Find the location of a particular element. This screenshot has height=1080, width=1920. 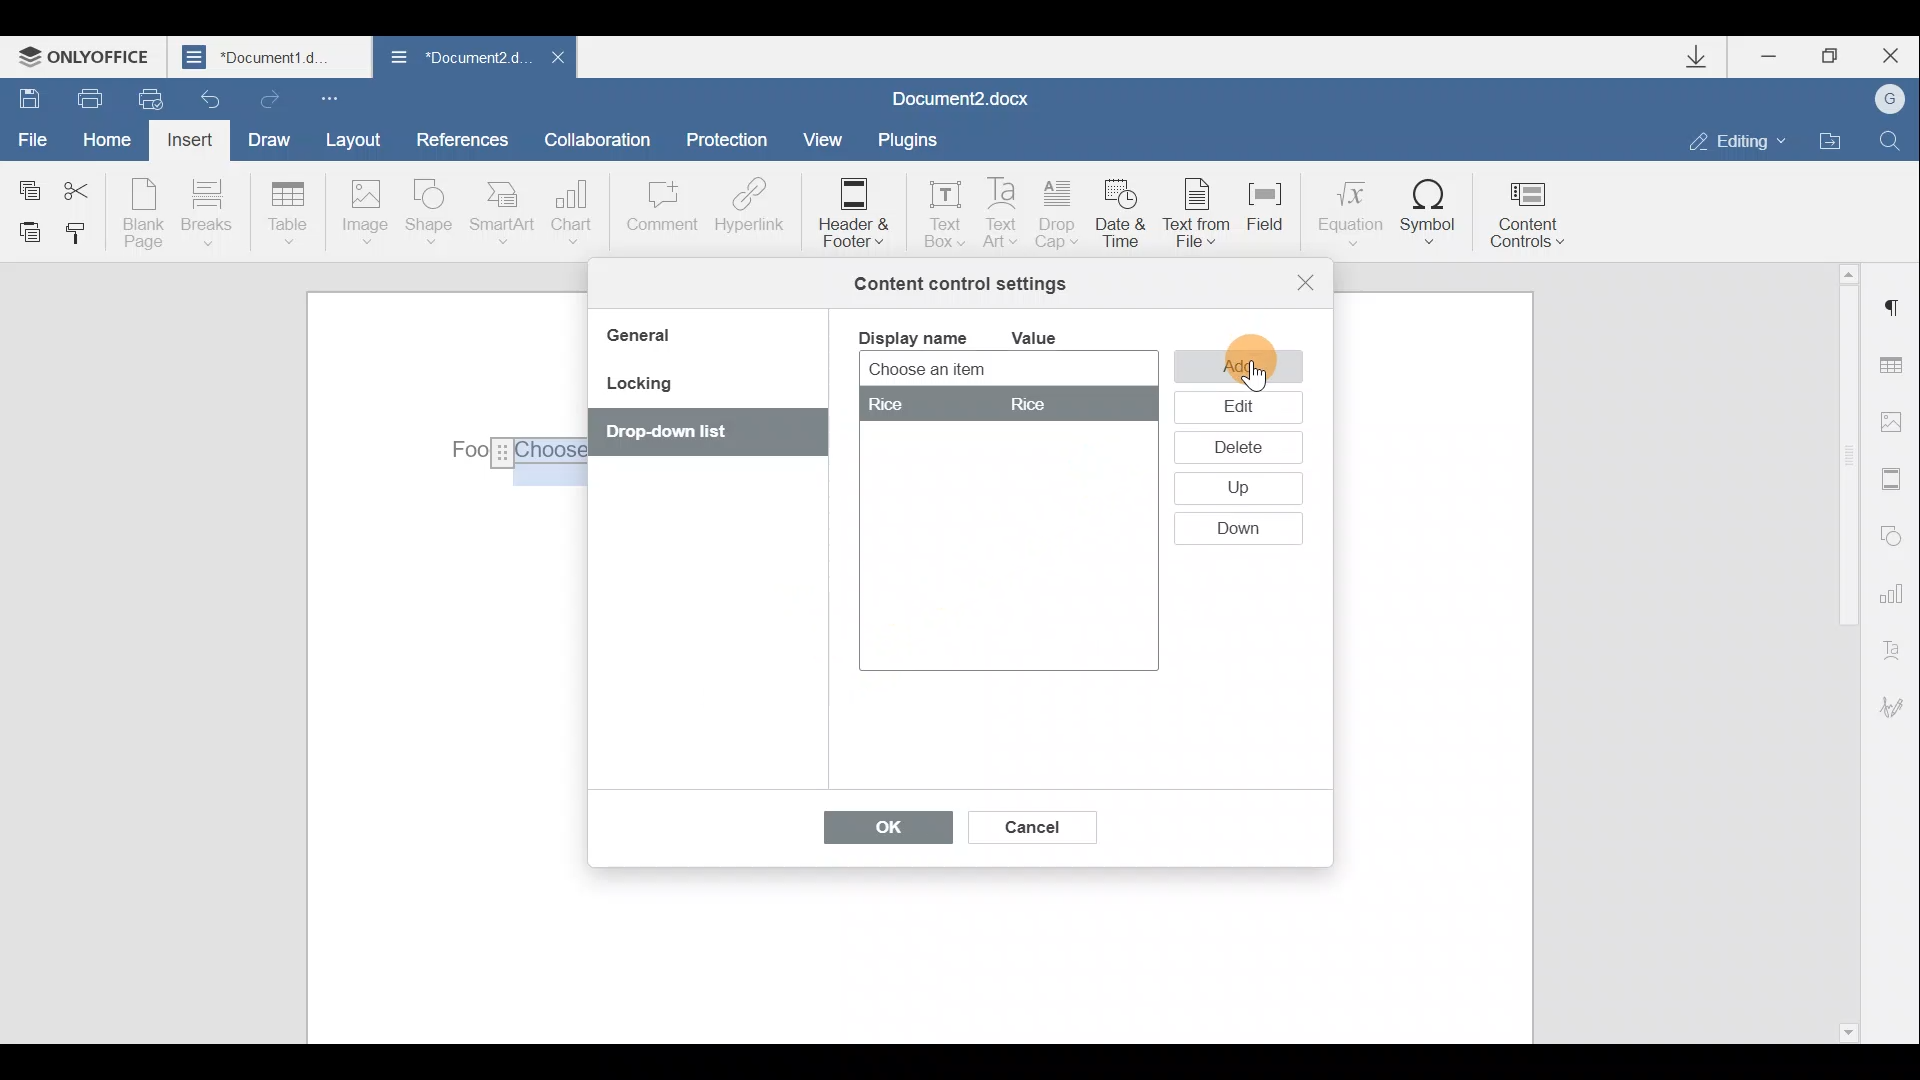

Close is located at coordinates (1888, 56).